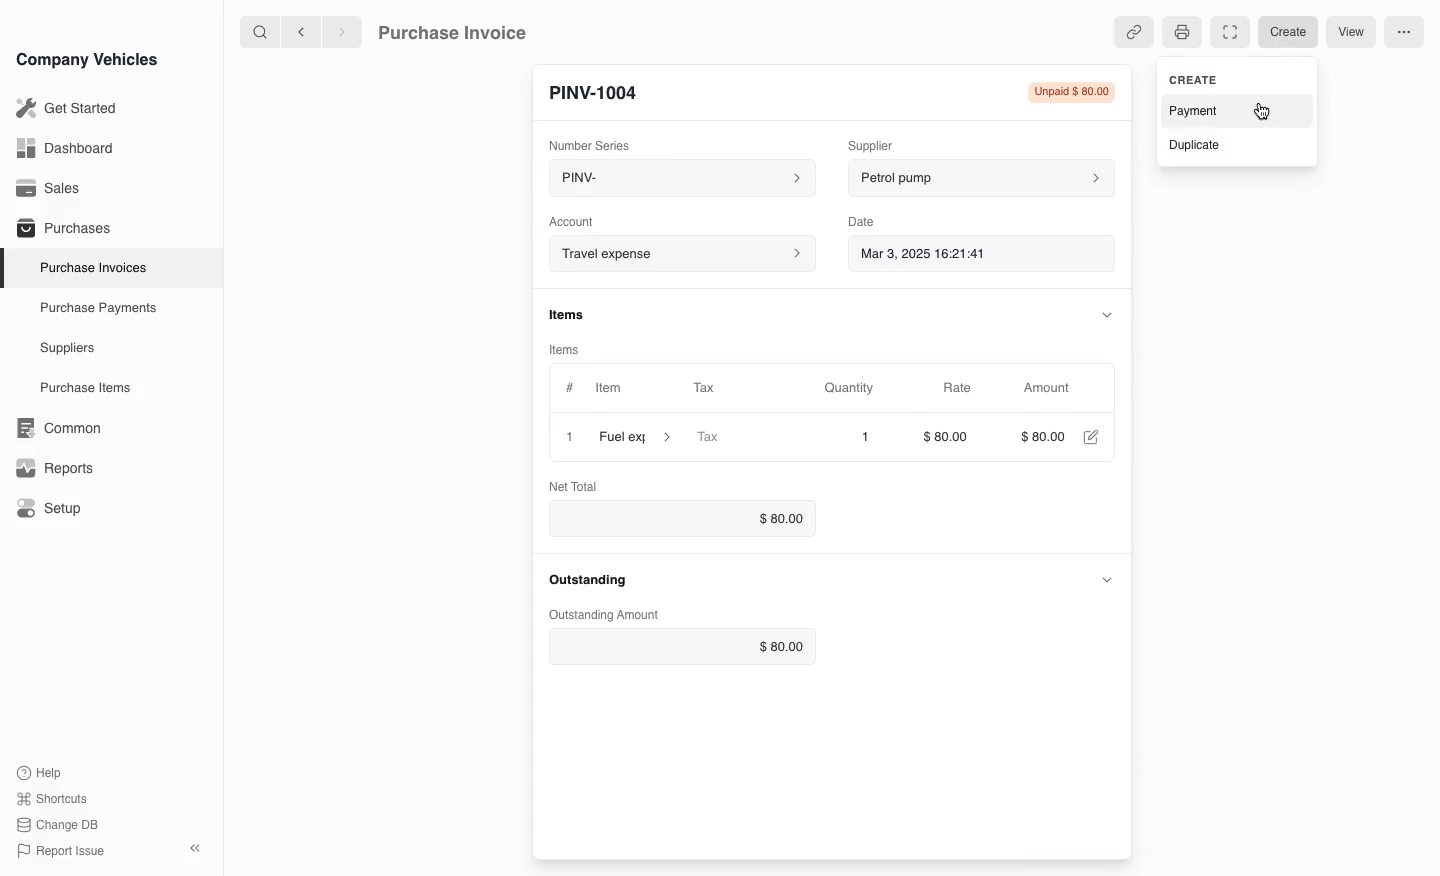 This screenshot has width=1440, height=876. I want to click on Duplicate, so click(1236, 143).